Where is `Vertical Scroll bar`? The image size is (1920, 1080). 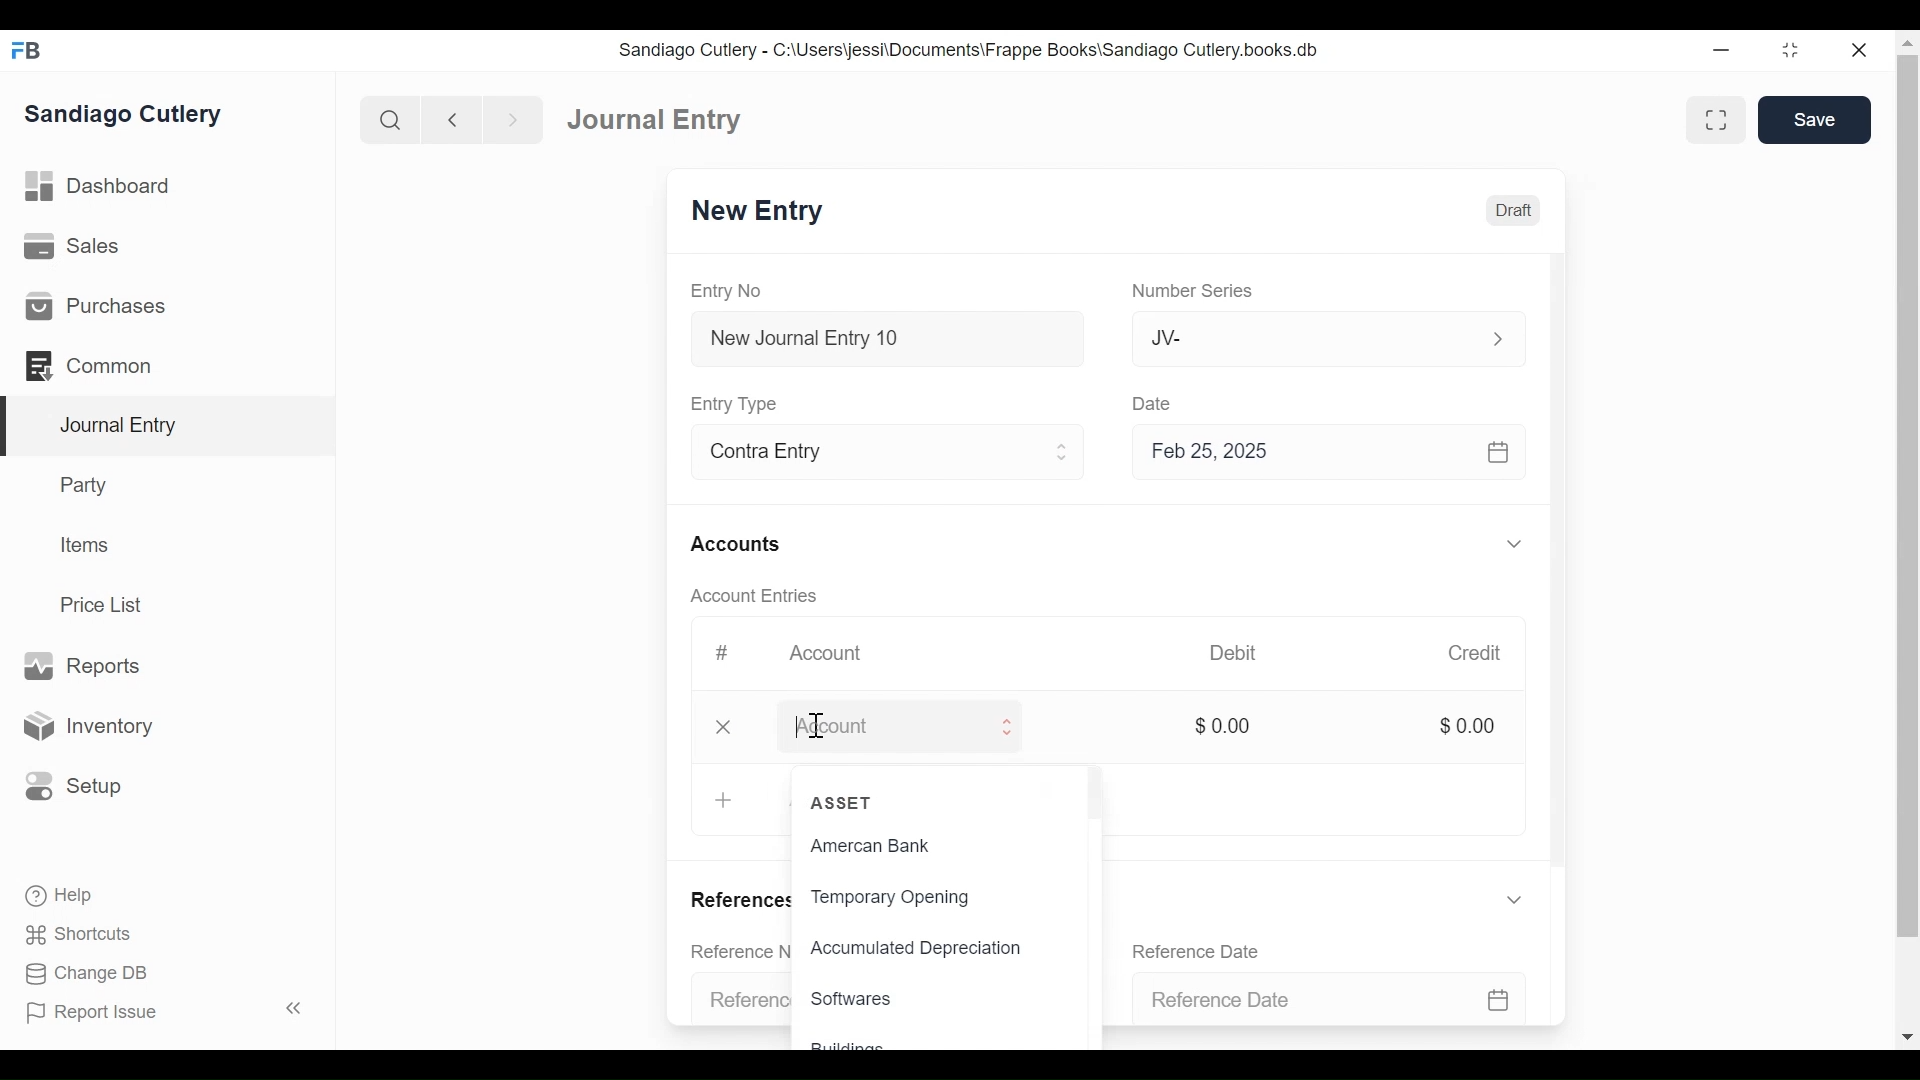 Vertical Scroll bar is located at coordinates (1563, 572).